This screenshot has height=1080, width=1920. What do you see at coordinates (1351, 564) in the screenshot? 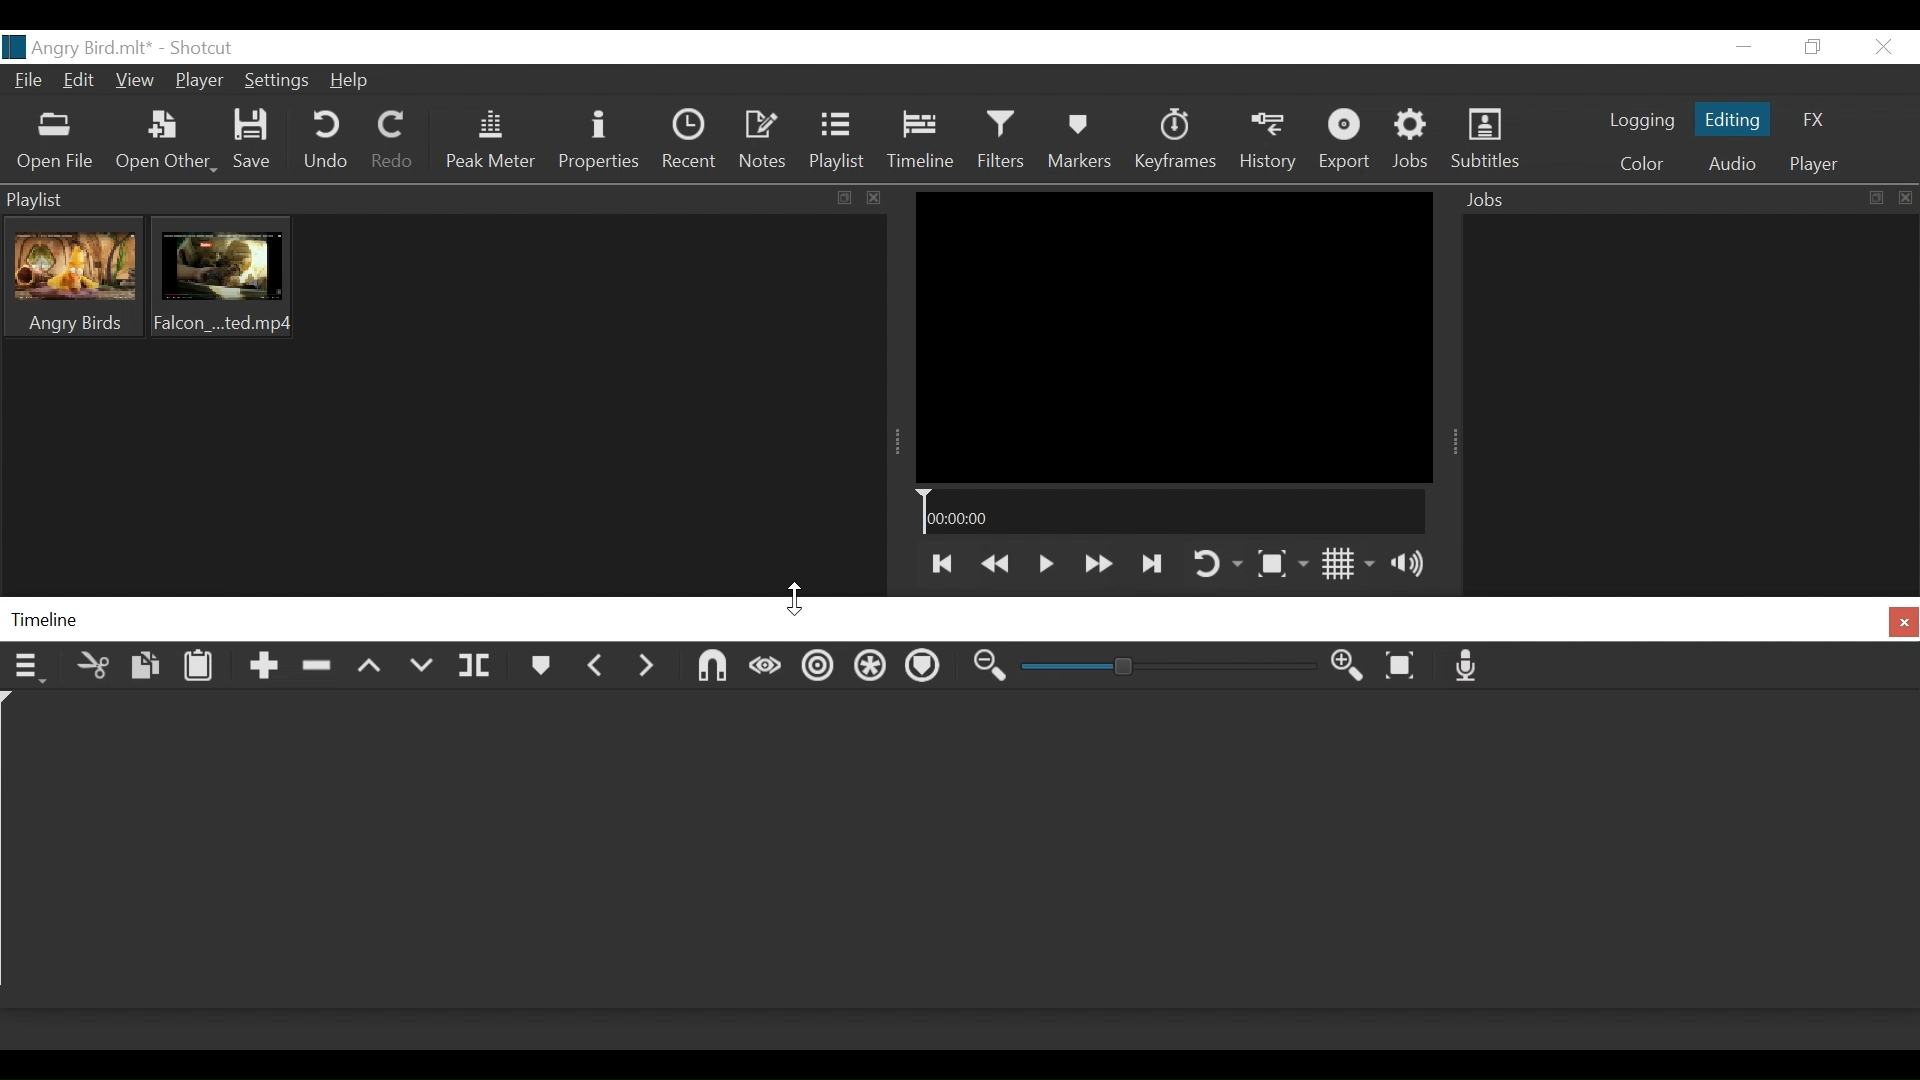
I see `Toggle display grid on player` at bounding box center [1351, 564].